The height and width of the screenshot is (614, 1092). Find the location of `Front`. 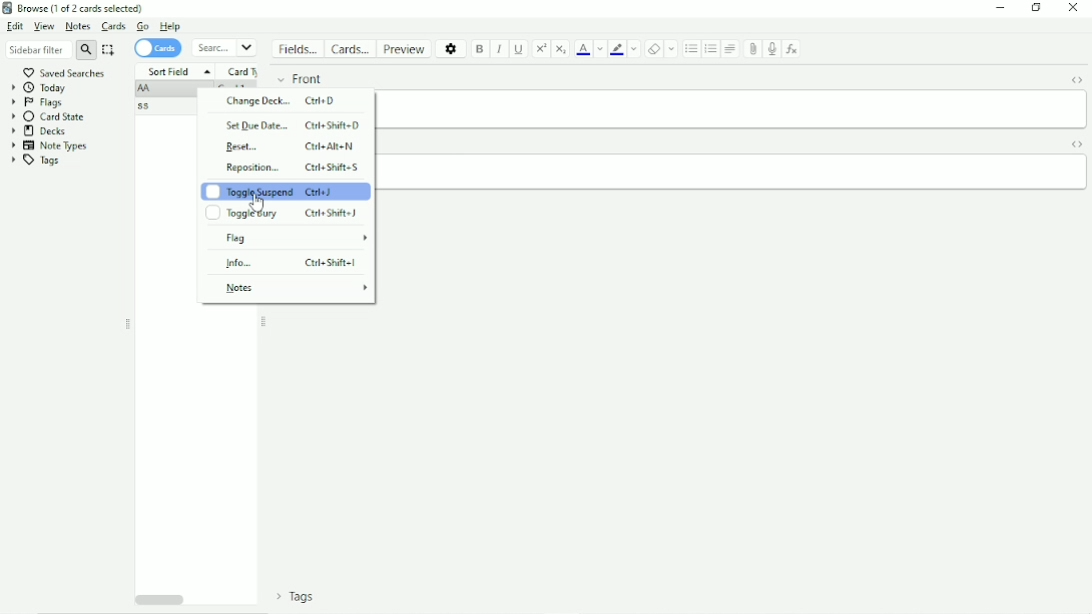

Front is located at coordinates (300, 78).